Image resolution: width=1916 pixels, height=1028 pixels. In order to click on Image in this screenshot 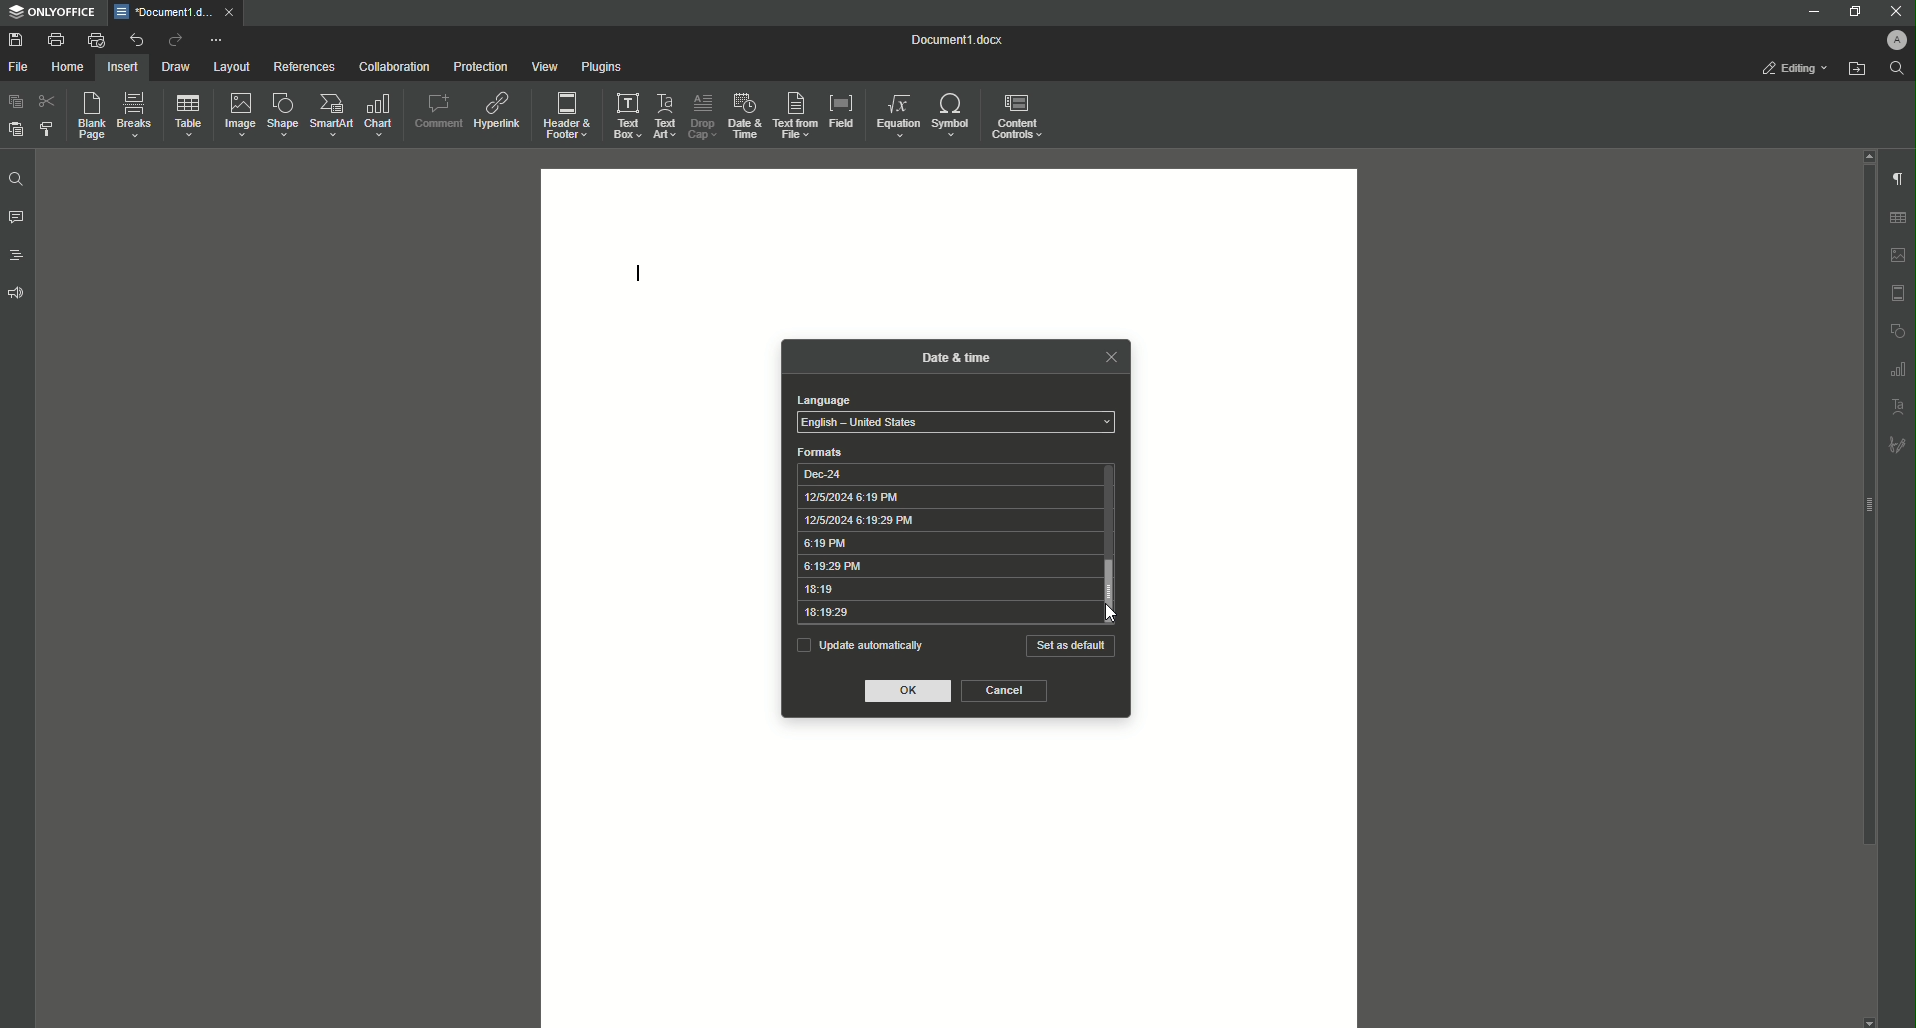, I will do `click(235, 114)`.